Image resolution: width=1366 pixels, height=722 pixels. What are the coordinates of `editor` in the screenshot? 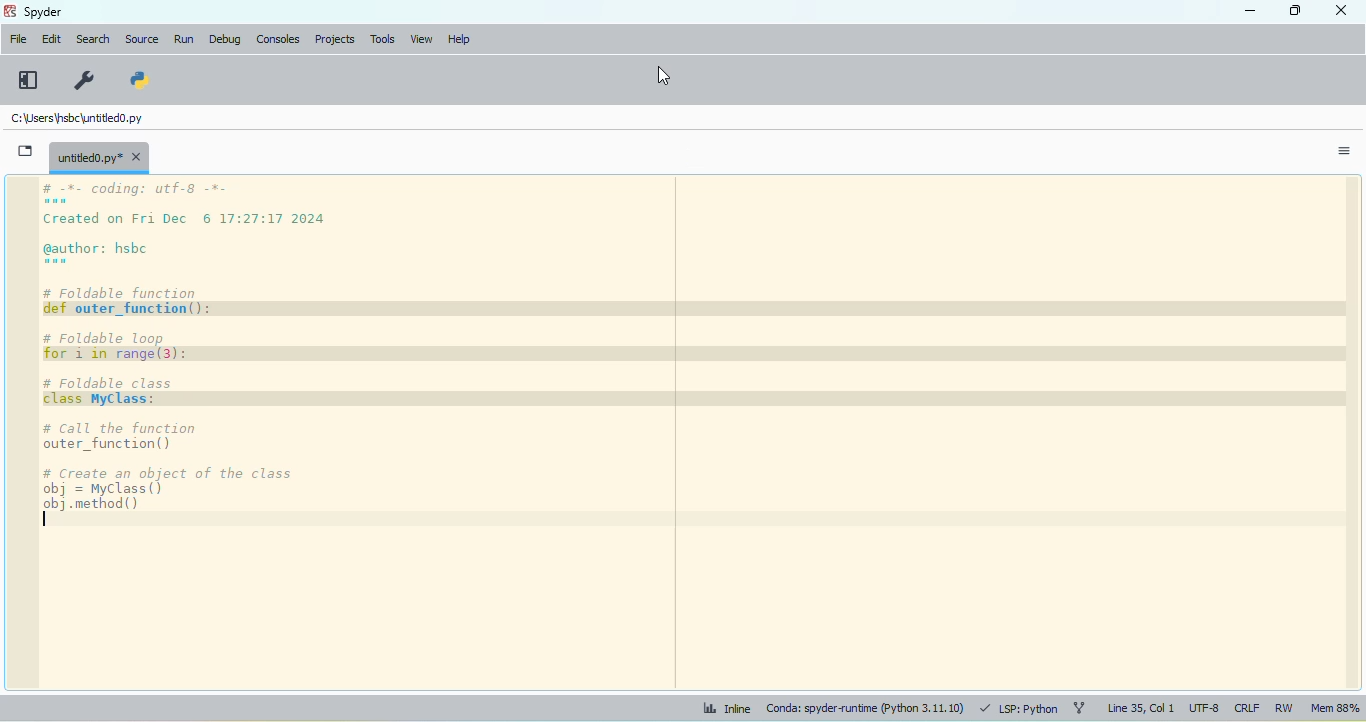 It's located at (691, 434).